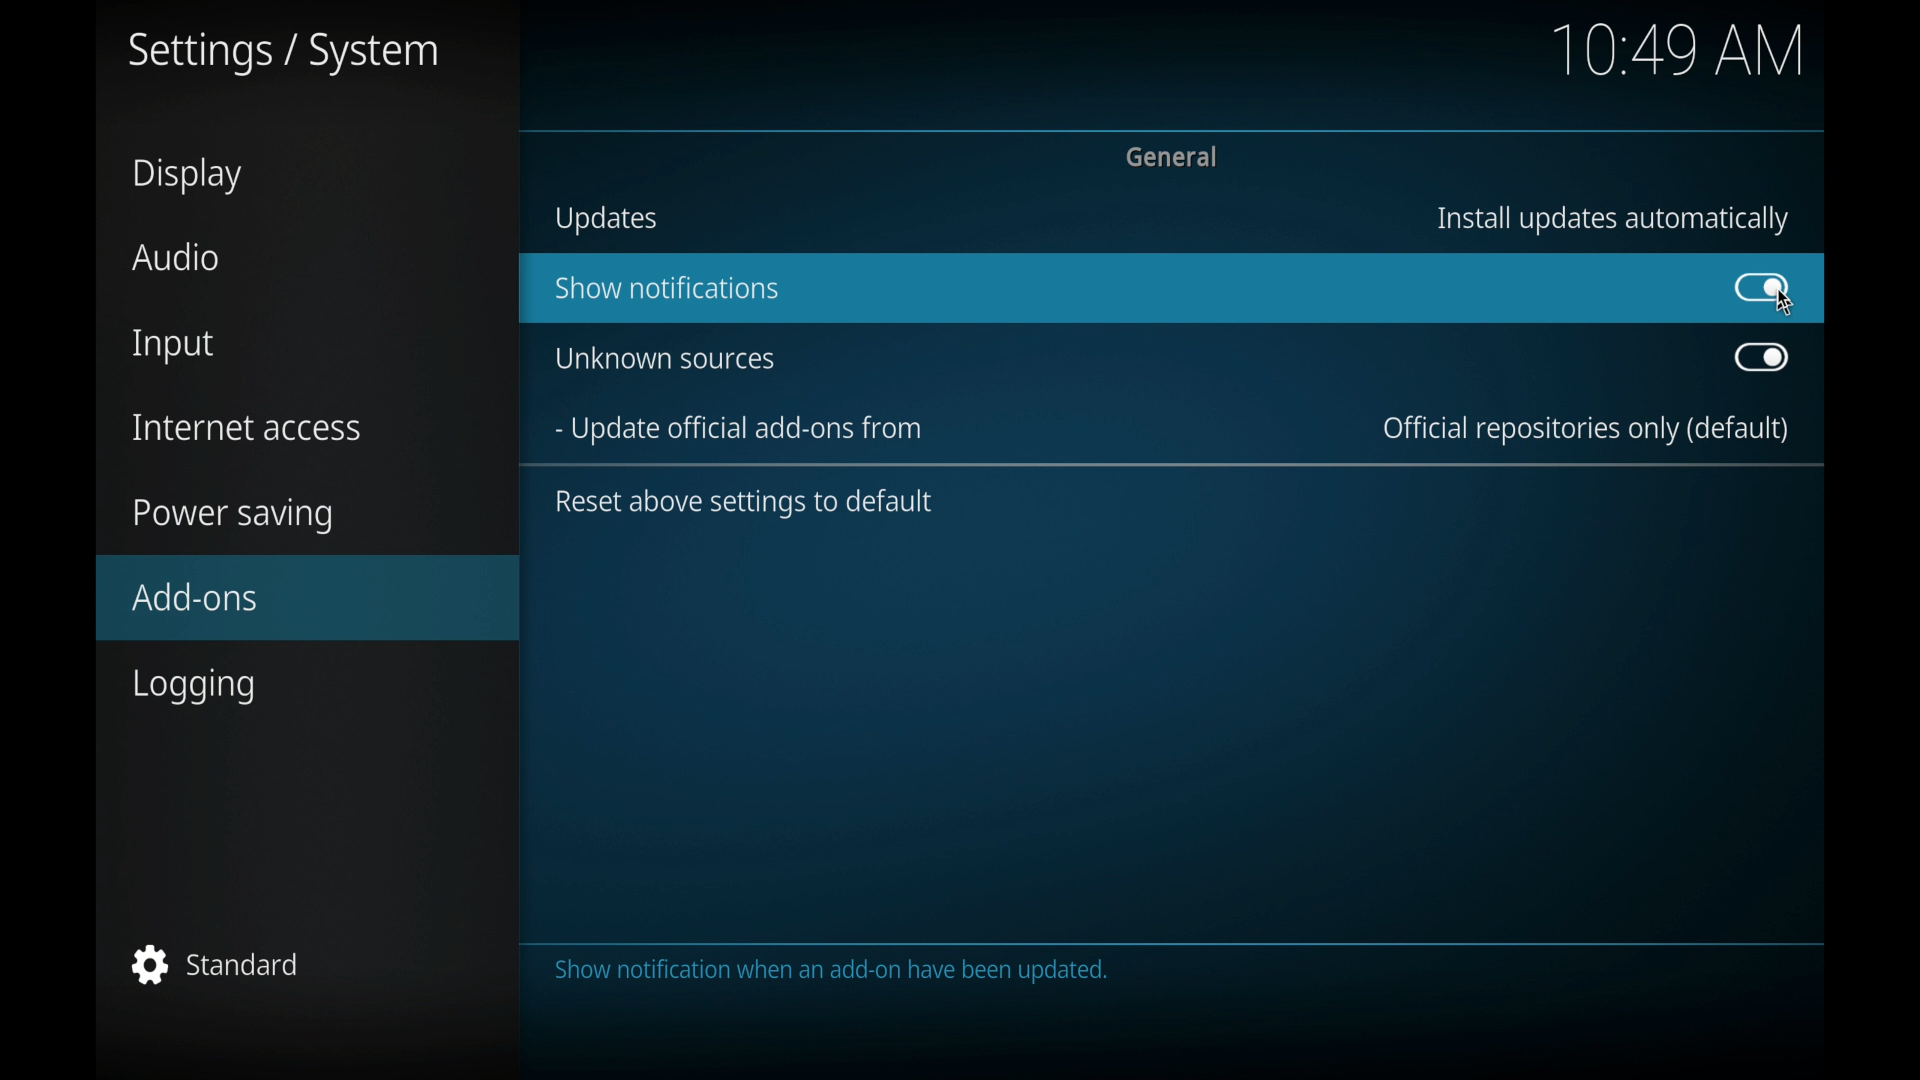  I want to click on the category contains settings for the  add on. system , so click(828, 971).